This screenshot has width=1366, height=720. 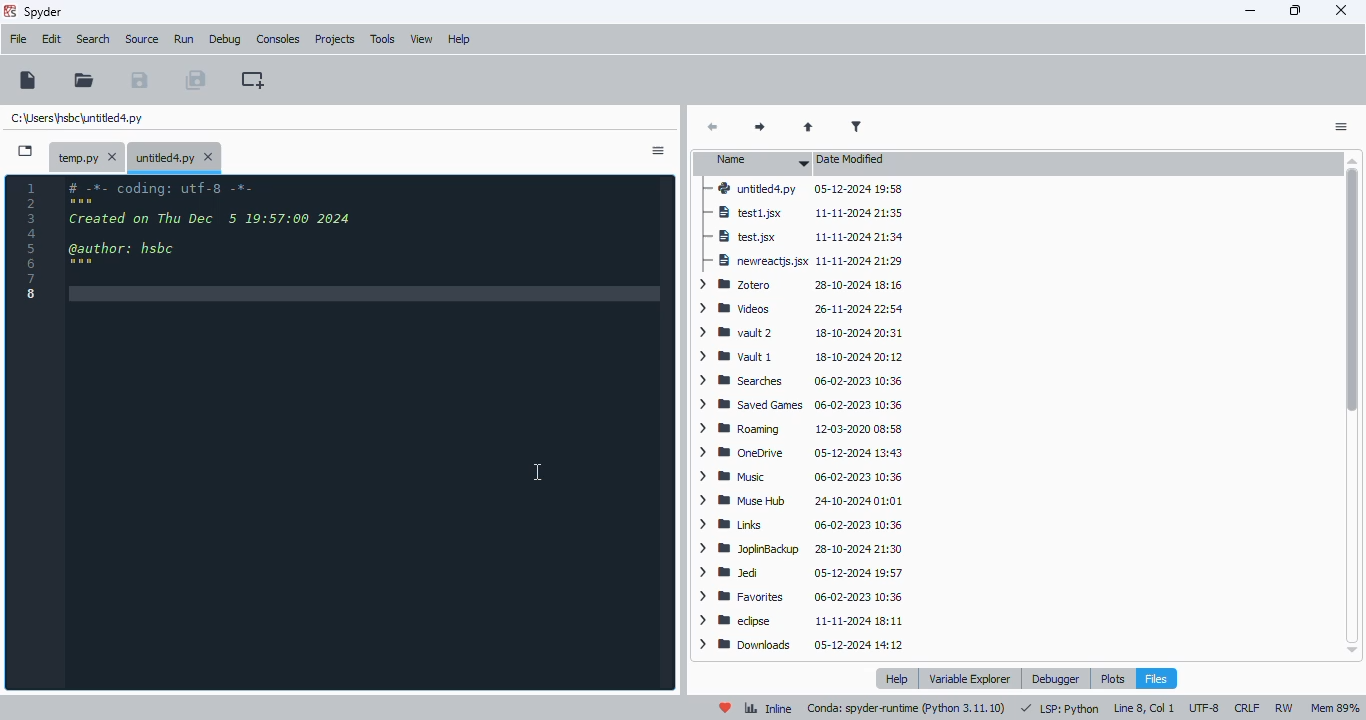 I want to click on tools, so click(x=383, y=40).